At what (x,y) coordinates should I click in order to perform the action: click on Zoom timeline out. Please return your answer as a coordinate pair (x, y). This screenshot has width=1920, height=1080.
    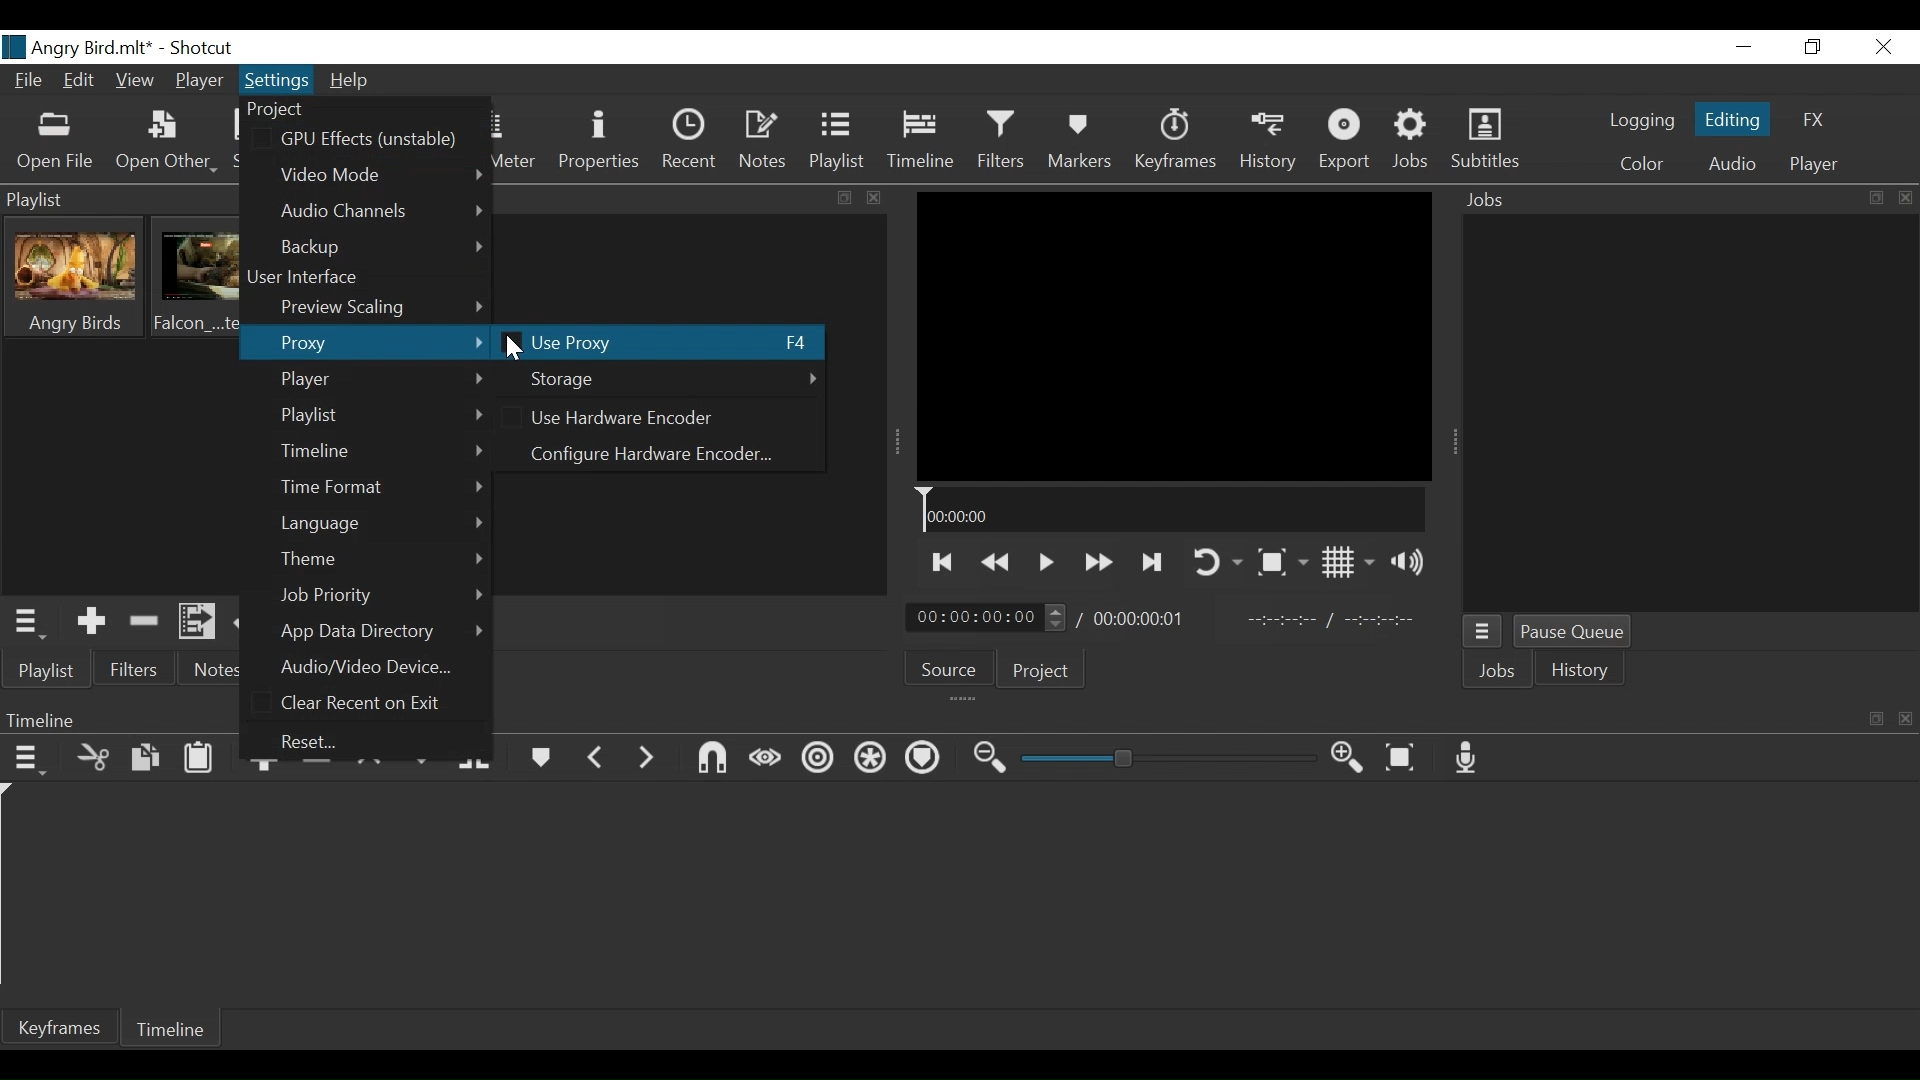
    Looking at the image, I should click on (983, 758).